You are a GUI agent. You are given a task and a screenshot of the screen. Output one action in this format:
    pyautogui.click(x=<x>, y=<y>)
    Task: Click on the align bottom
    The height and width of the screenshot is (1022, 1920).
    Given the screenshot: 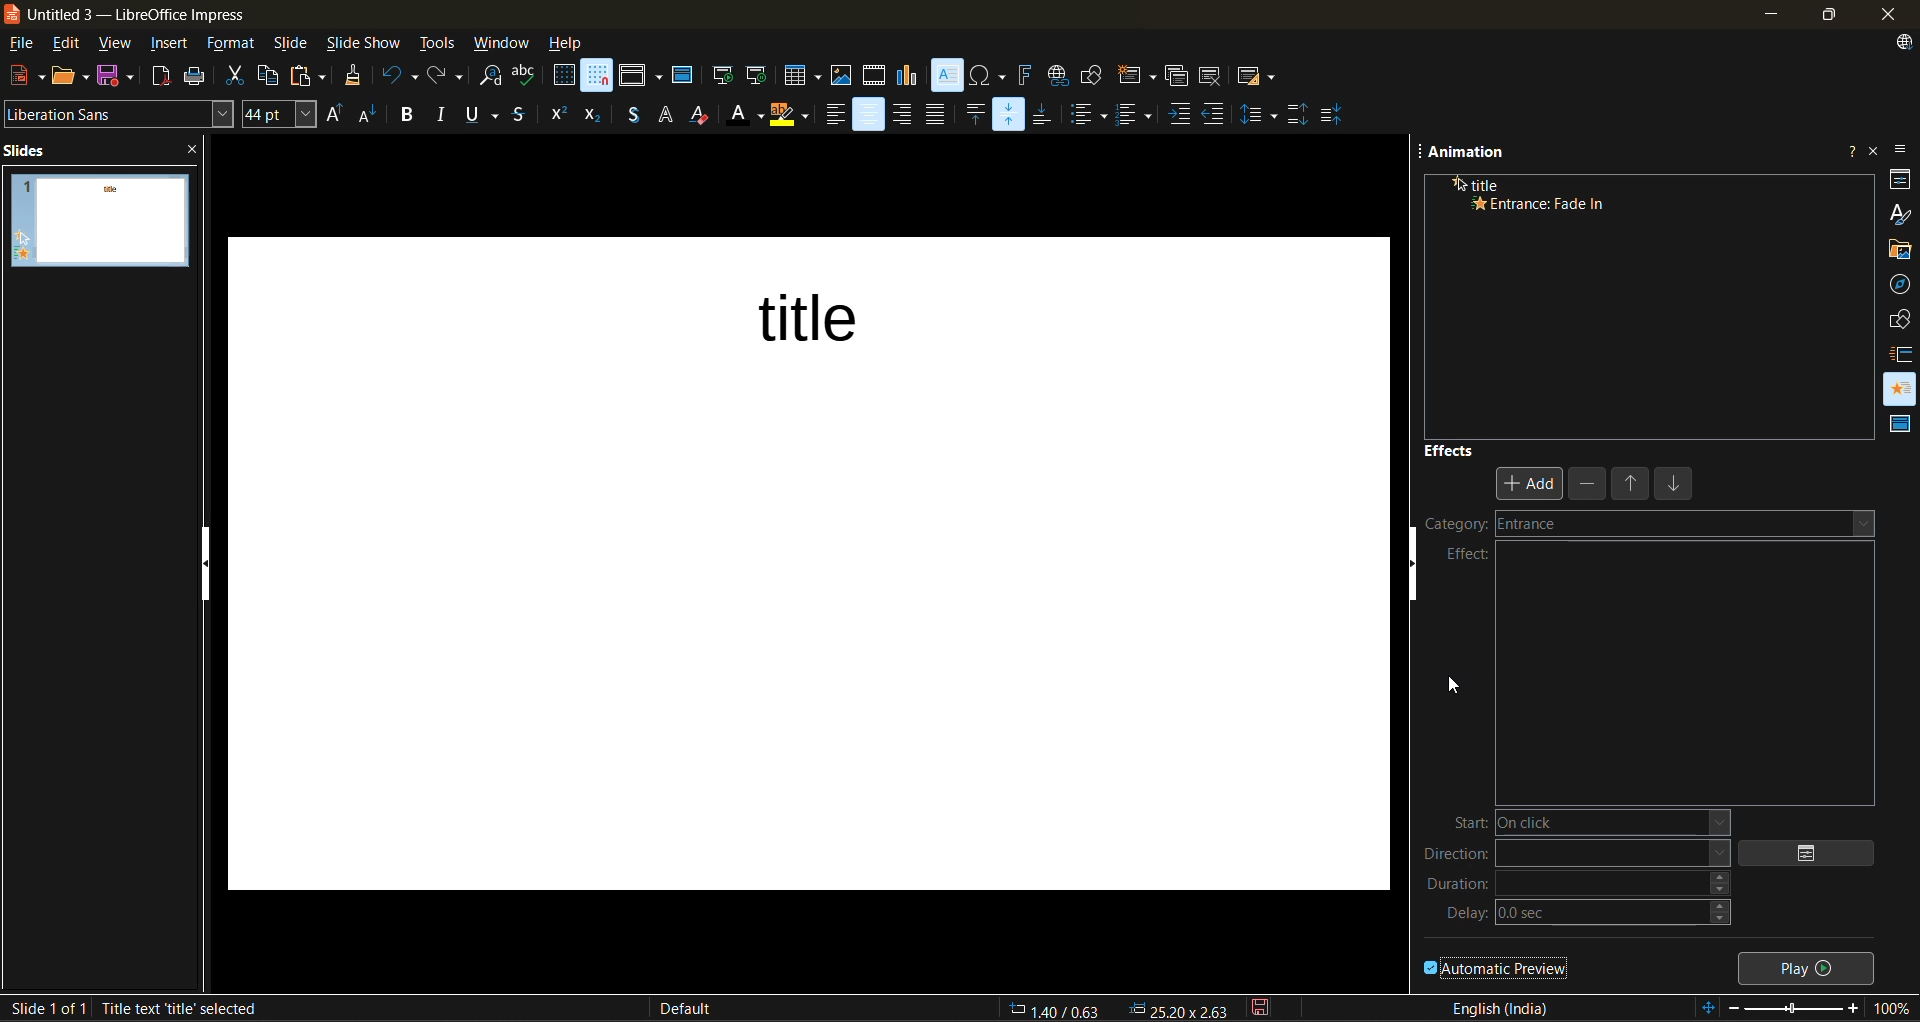 What is the action you would take?
    pyautogui.click(x=1045, y=113)
    